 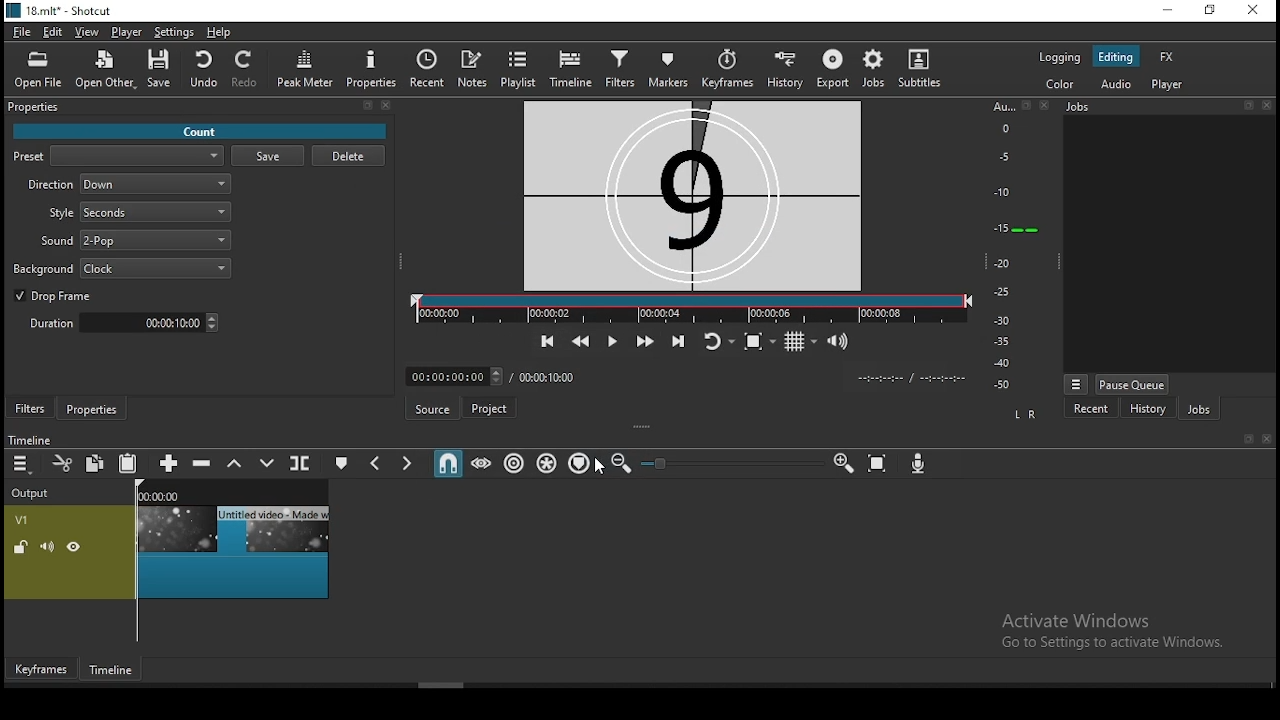 I want to click on background, so click(x=122, y=268).